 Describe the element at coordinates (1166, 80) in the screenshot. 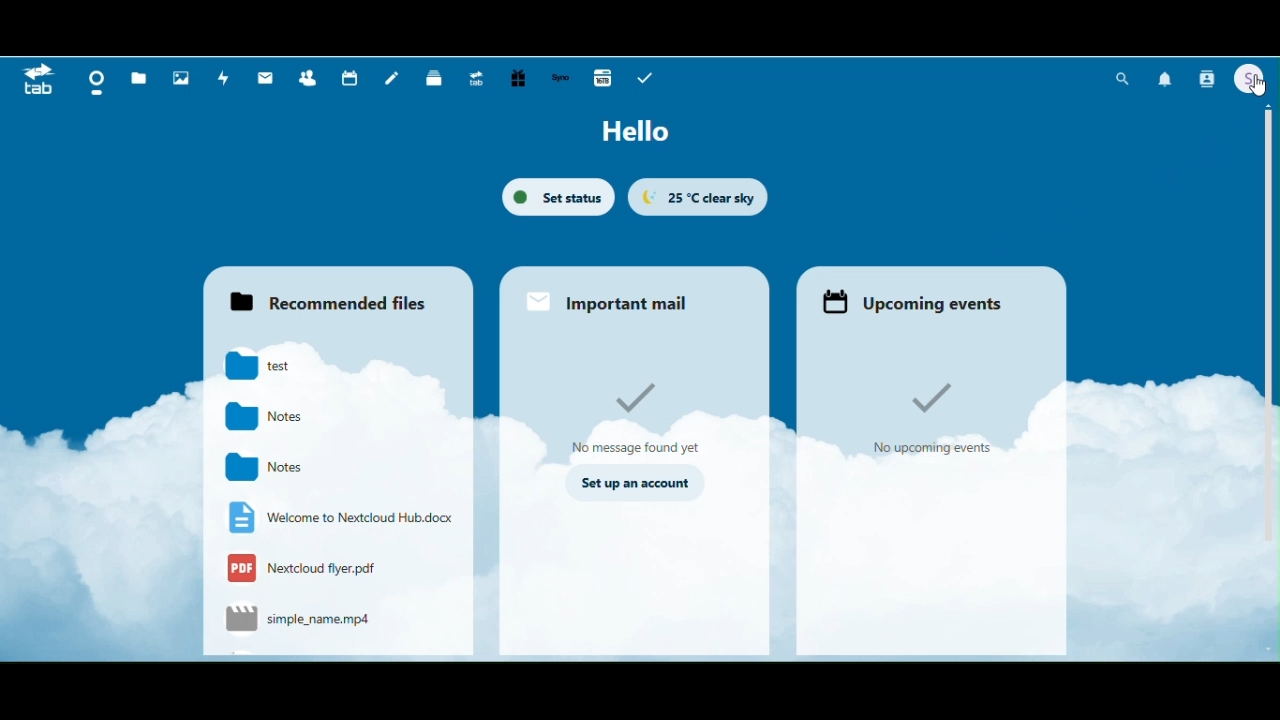

I see `Notifications` at that location.